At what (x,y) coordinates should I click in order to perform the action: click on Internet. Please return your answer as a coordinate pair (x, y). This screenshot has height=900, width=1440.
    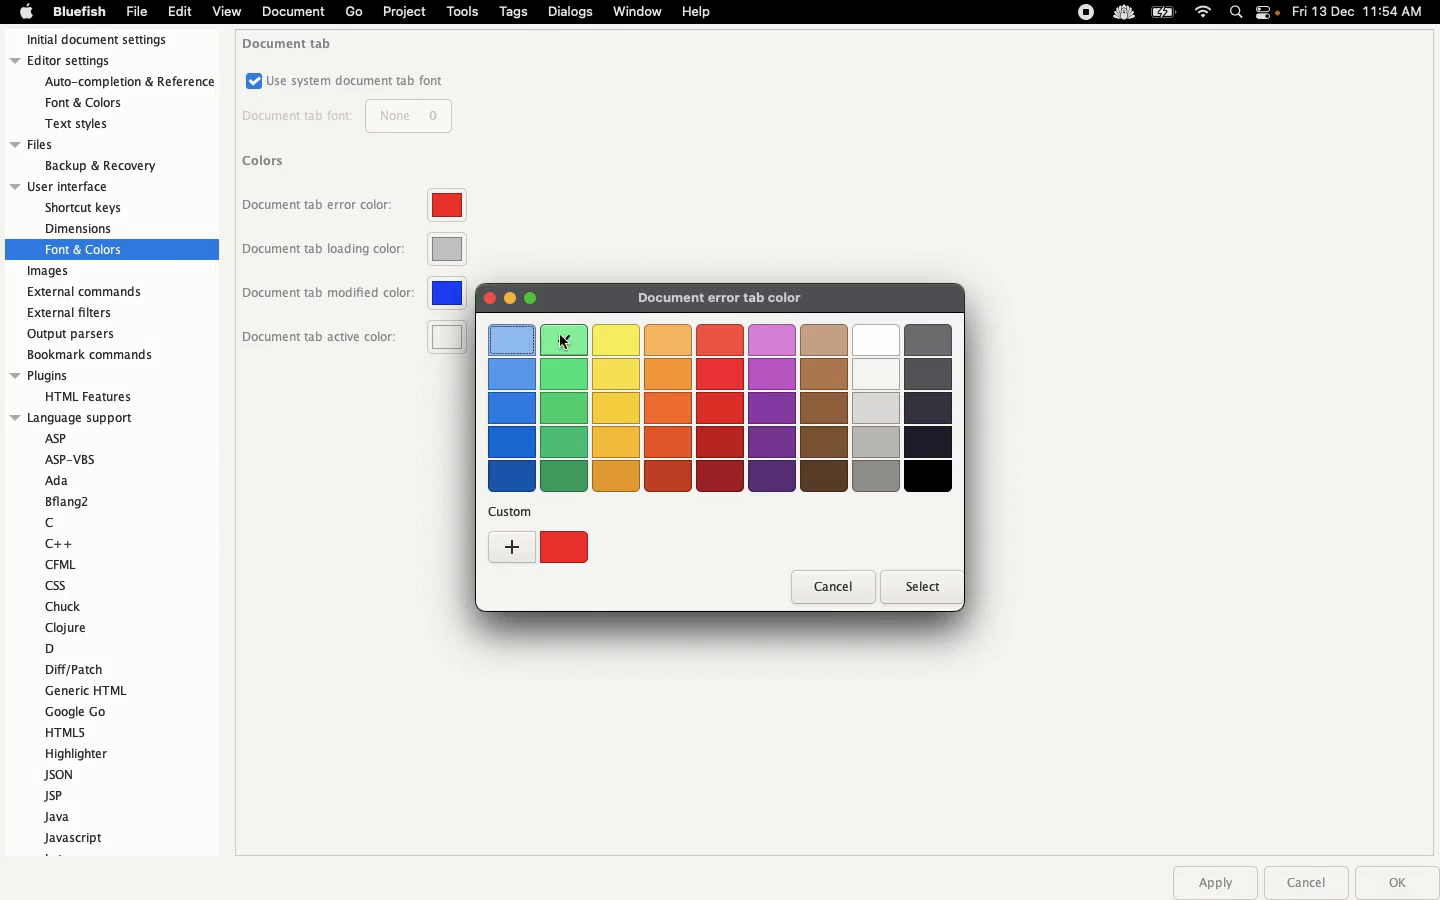
    Looking at the image, I should click on (1204, 13).